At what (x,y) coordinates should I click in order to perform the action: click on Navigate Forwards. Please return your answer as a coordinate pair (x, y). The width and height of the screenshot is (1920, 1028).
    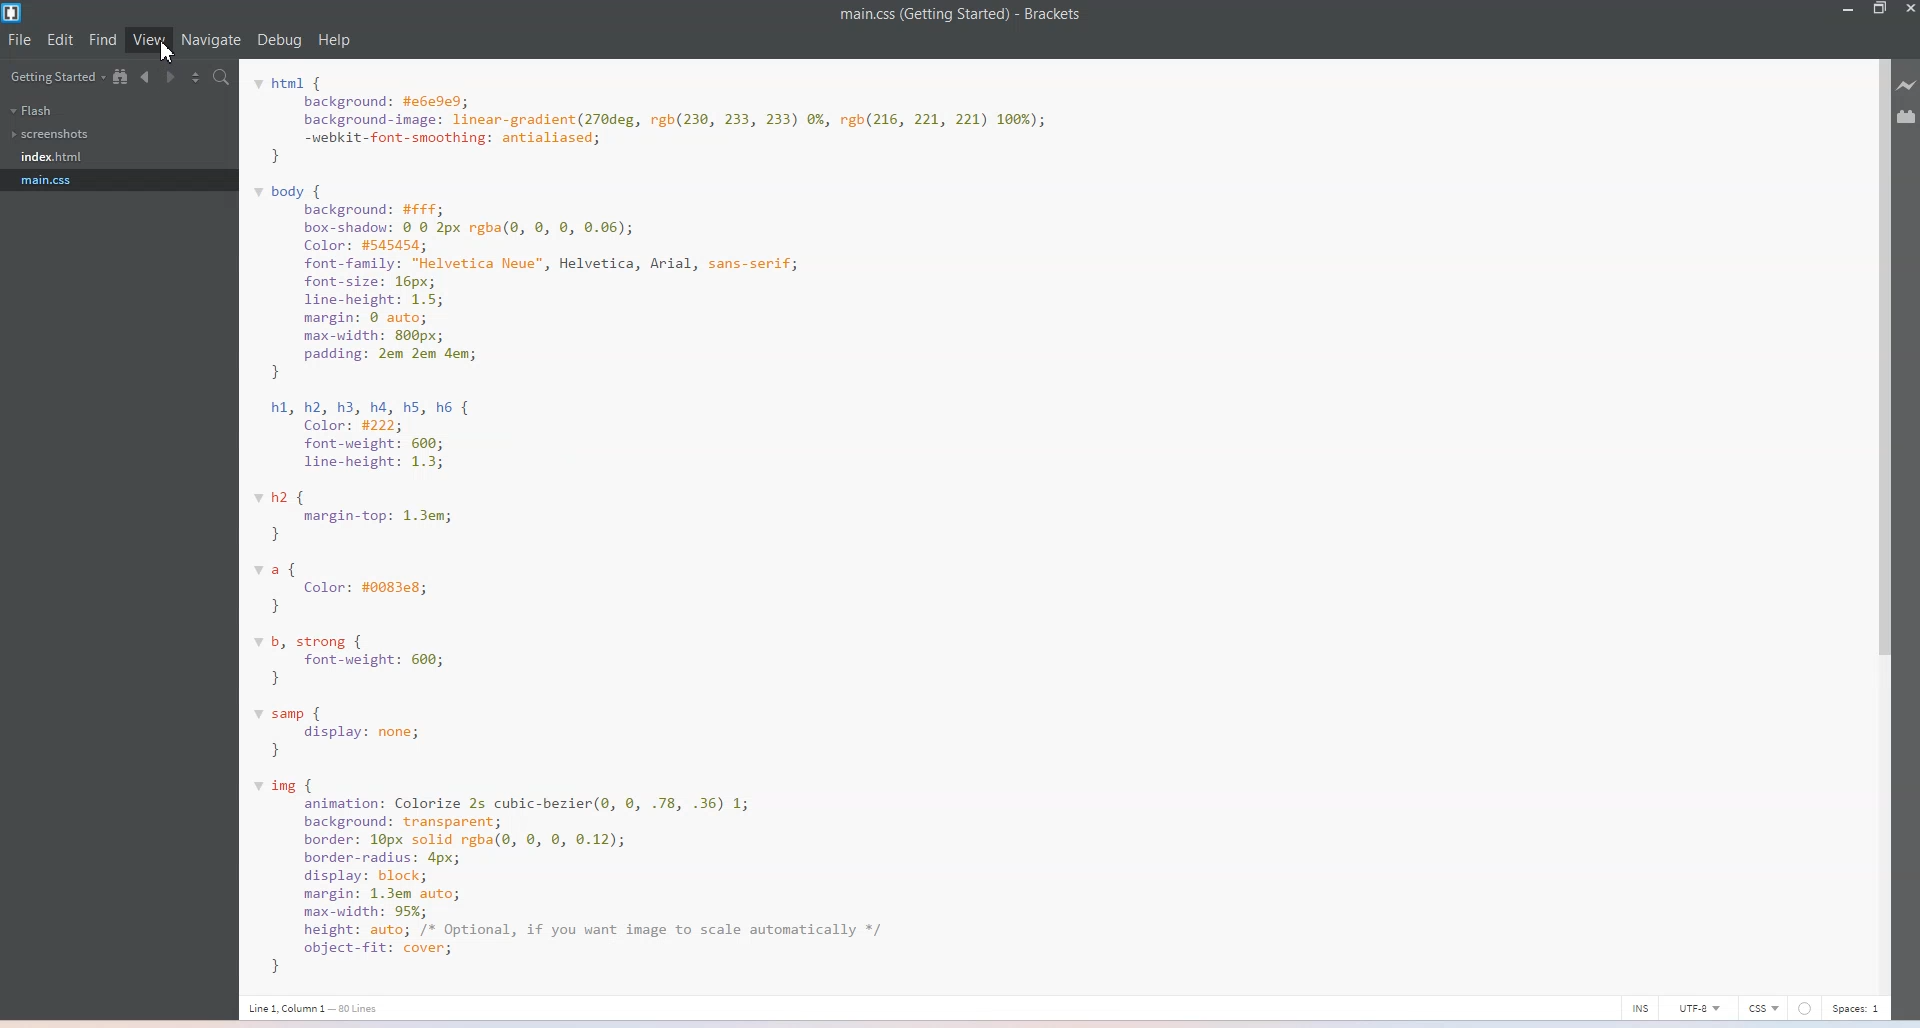
    Looking at the image, I should click on (168, 77).